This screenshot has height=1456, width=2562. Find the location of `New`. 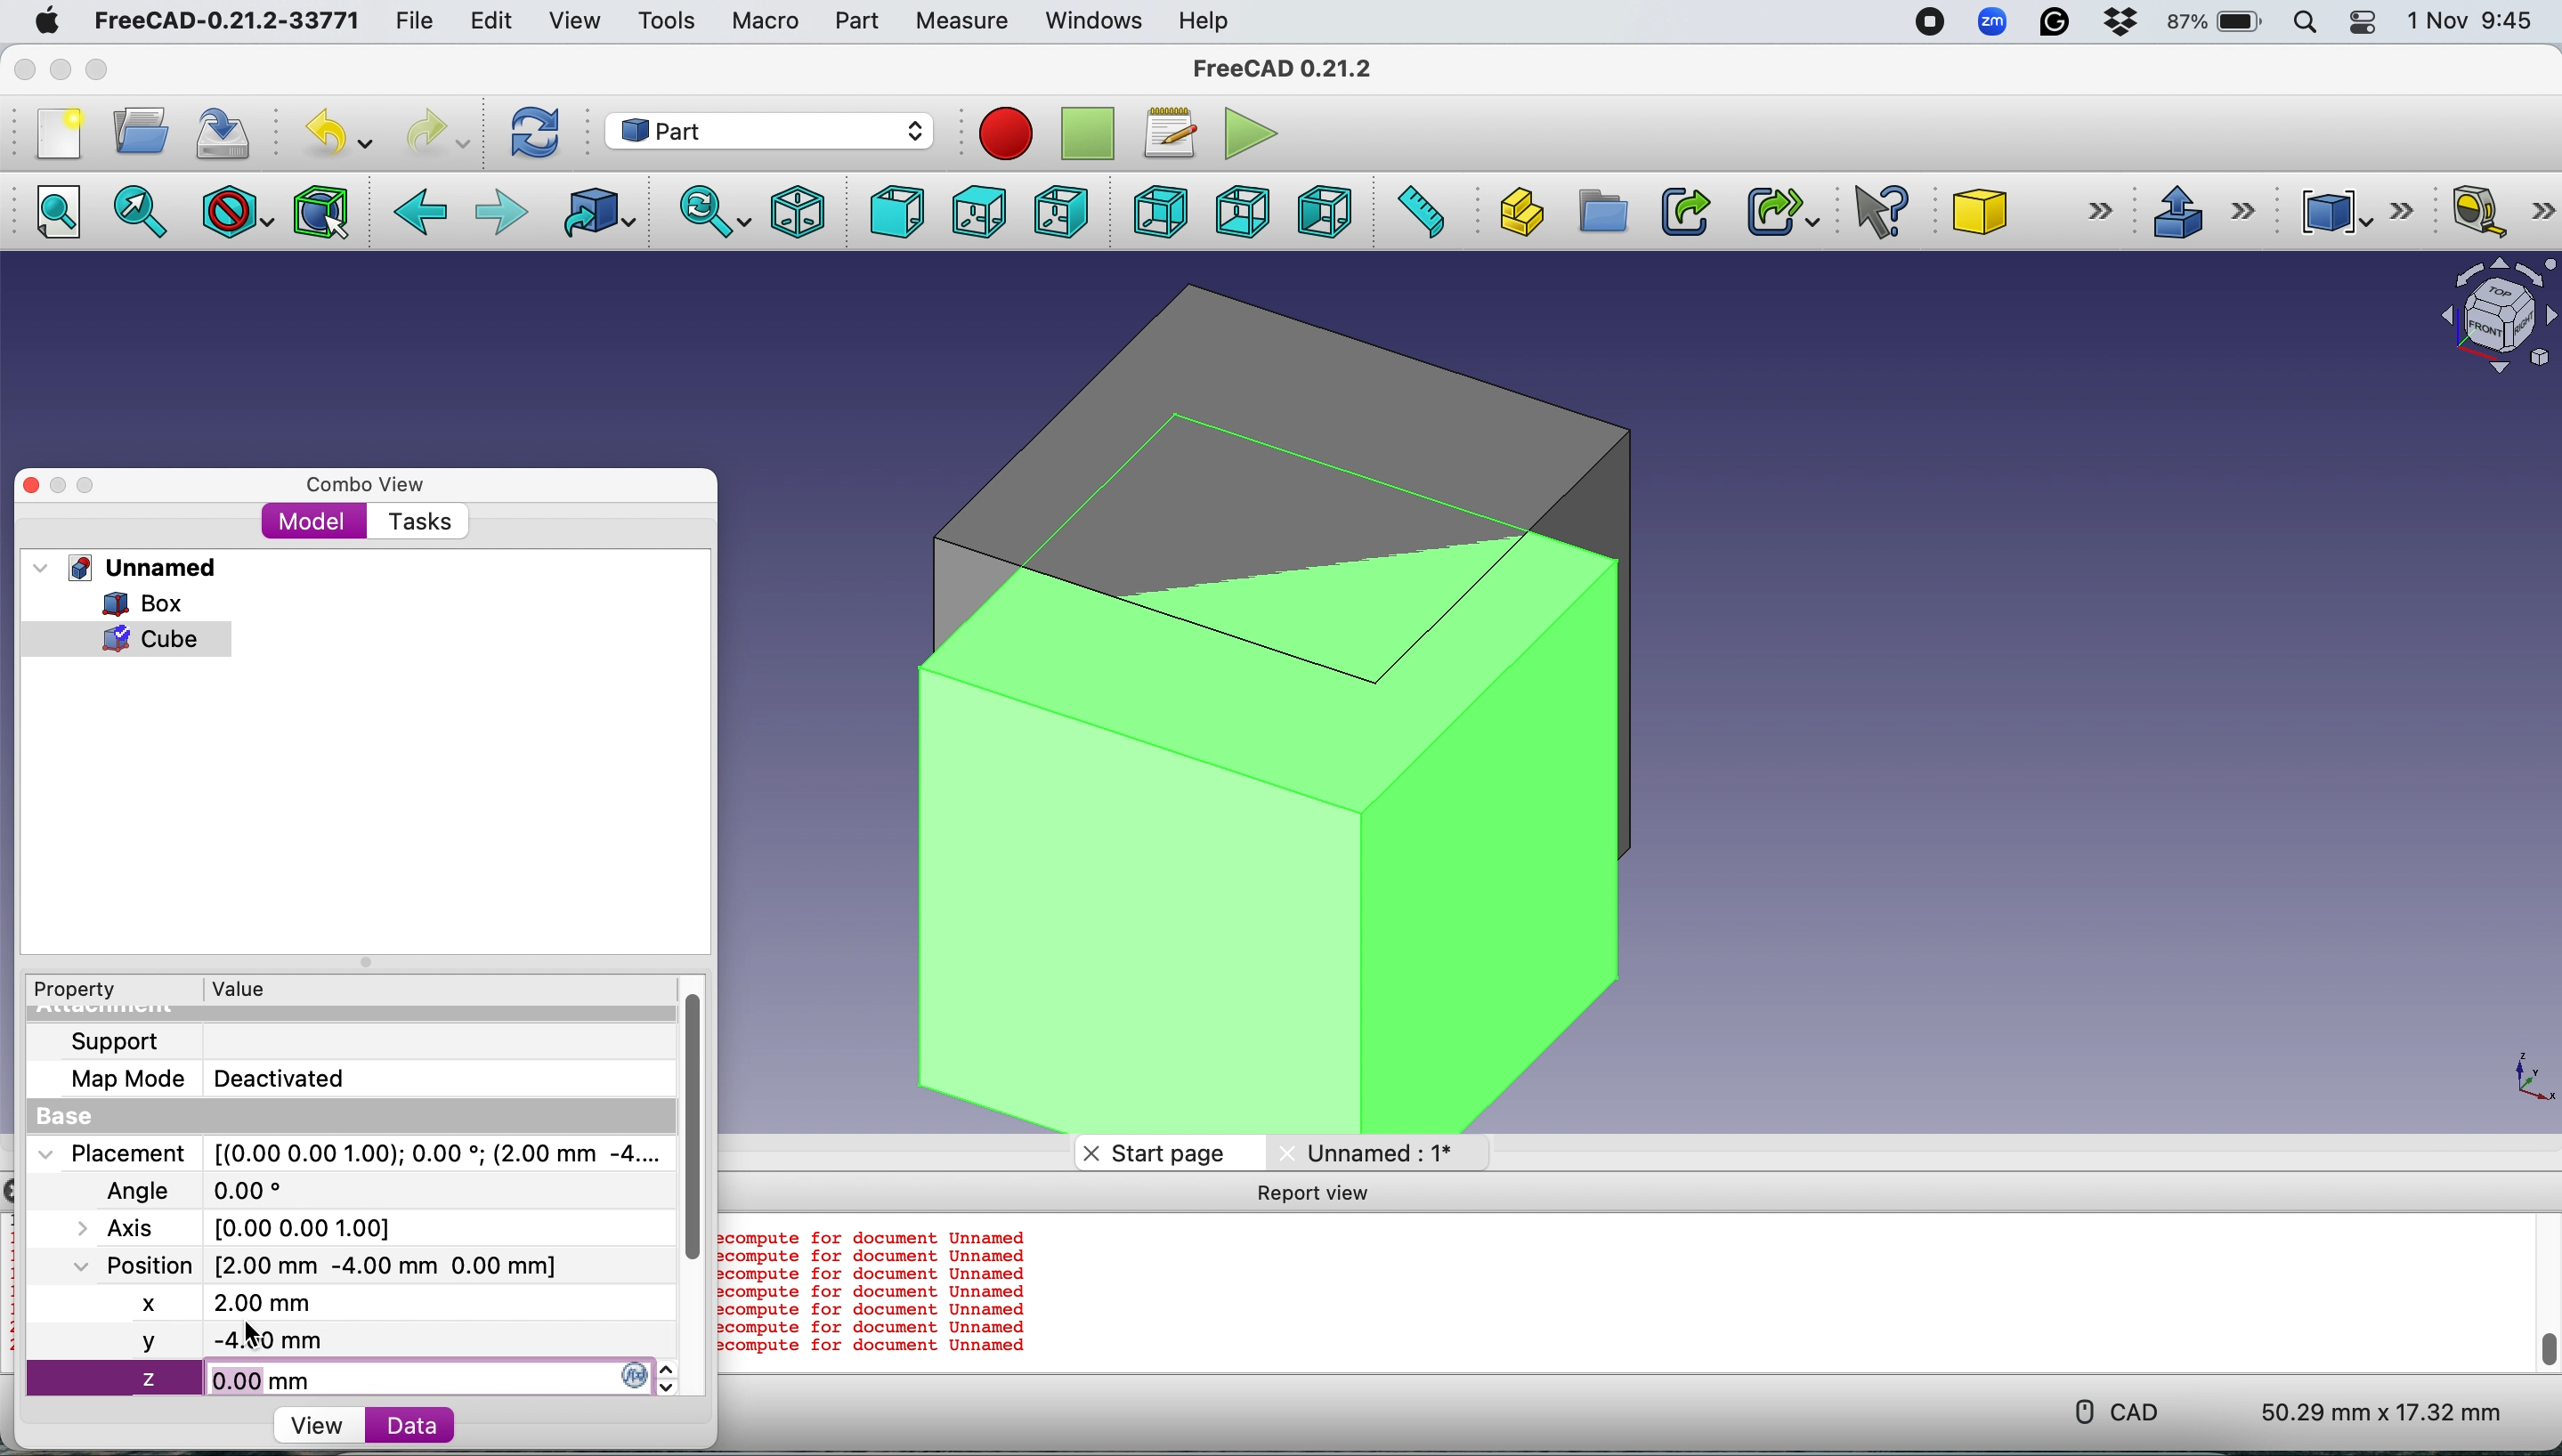

New is located at coordinates (57, 134).